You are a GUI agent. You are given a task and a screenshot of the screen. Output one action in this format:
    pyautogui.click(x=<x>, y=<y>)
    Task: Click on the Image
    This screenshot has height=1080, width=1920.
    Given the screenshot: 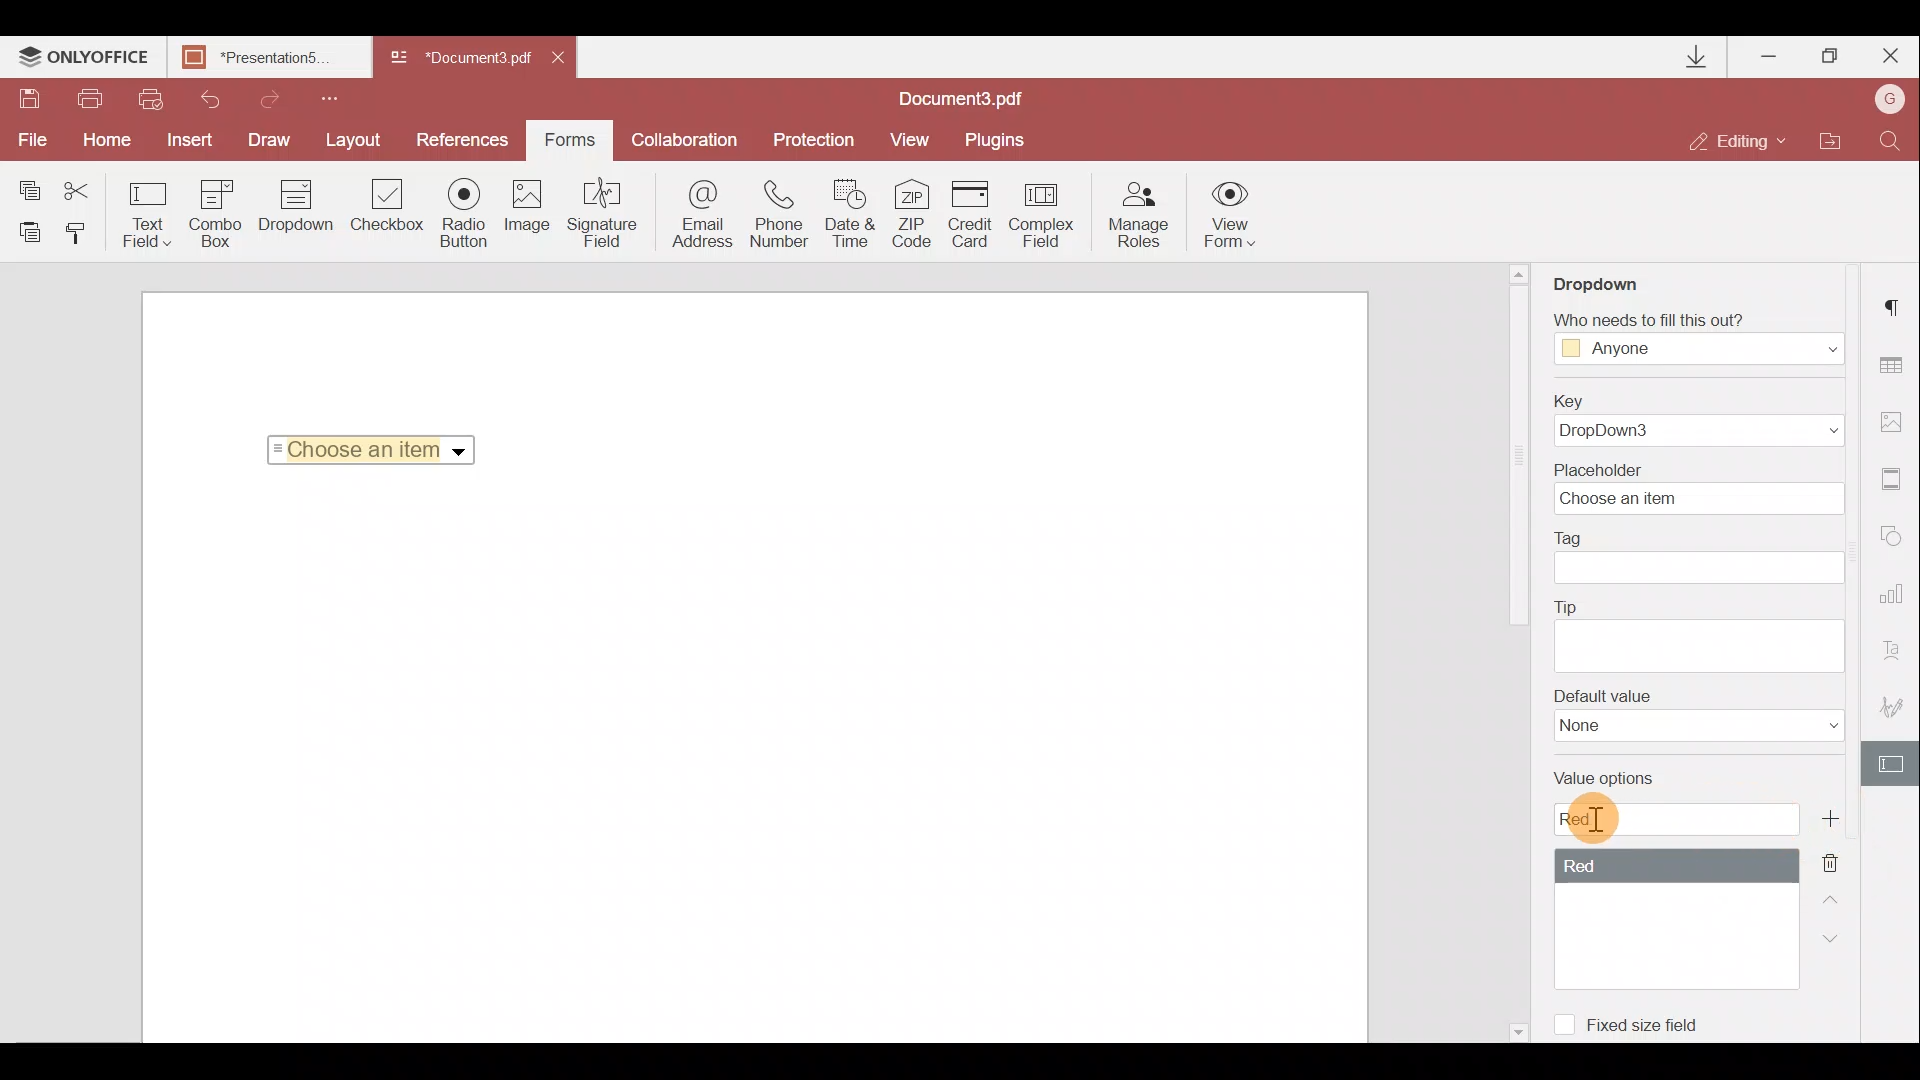 What is the action you would take?
    pyautogui.click(x=532, y=212)
    